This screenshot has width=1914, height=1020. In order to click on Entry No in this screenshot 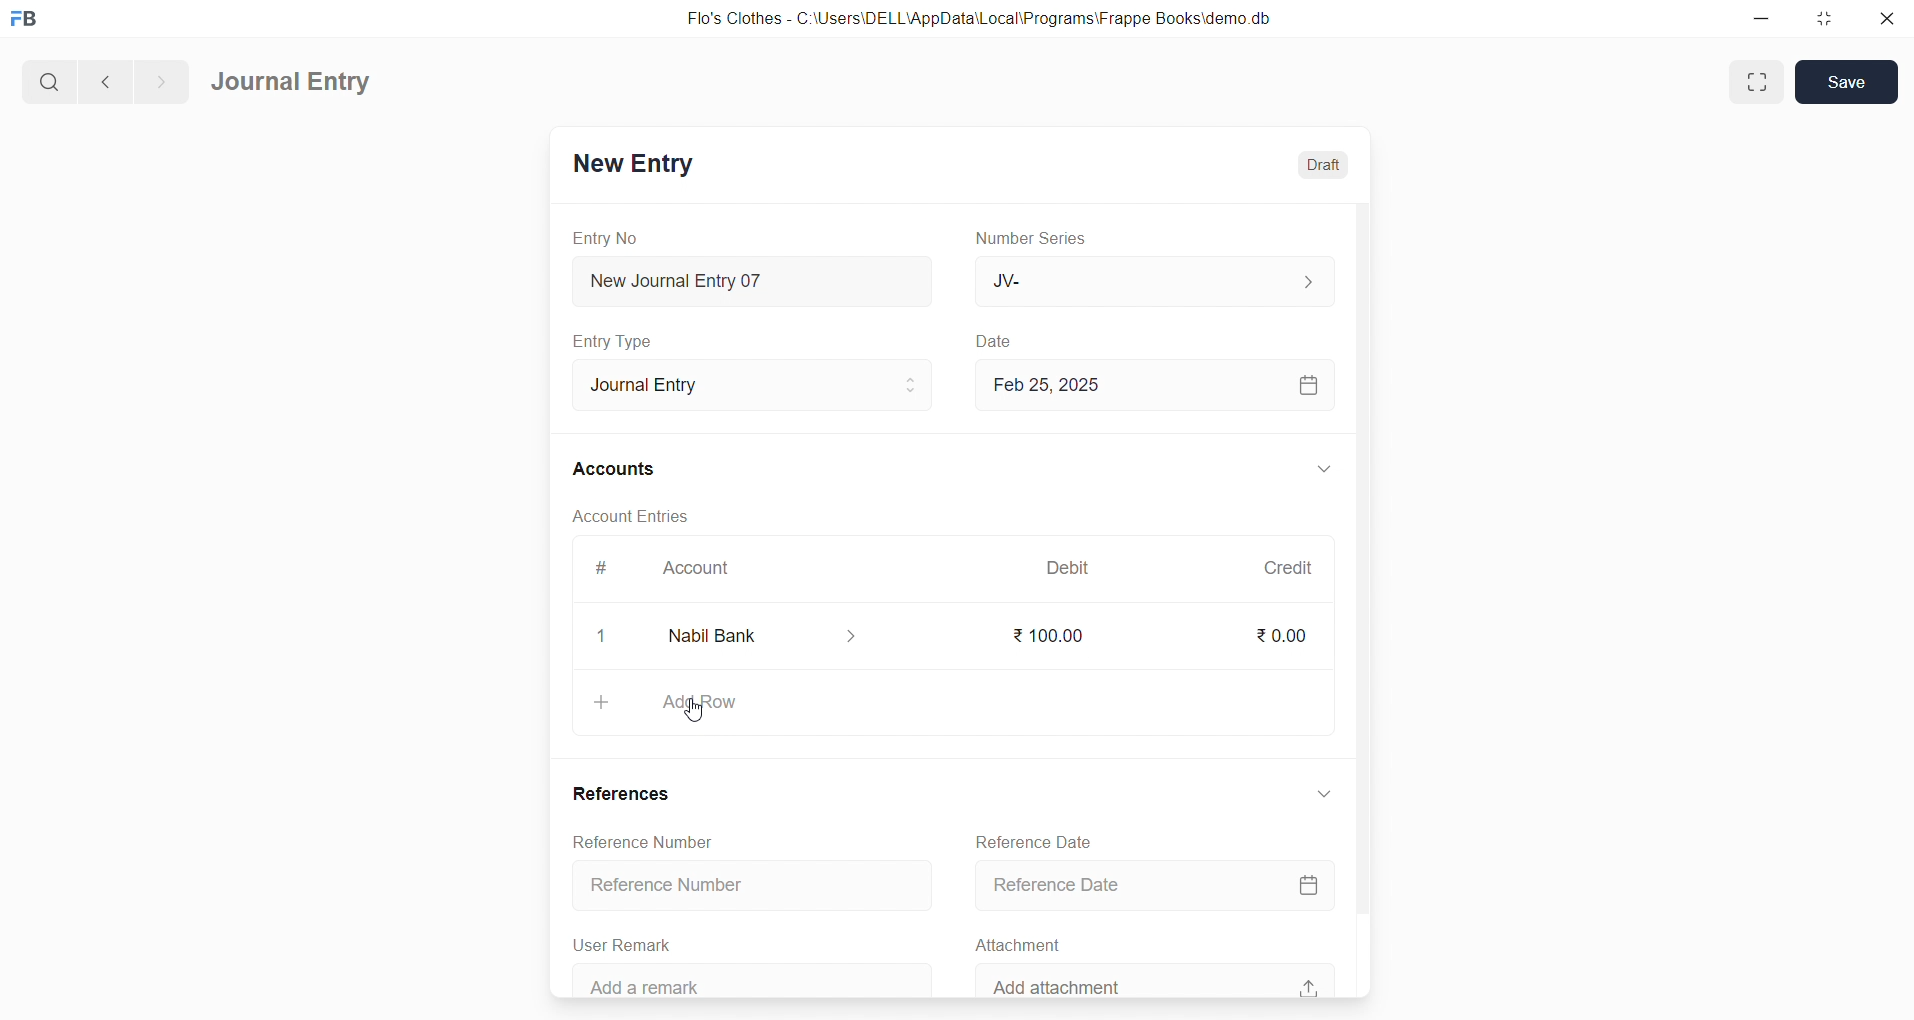, I will do `click(606, 237)`.